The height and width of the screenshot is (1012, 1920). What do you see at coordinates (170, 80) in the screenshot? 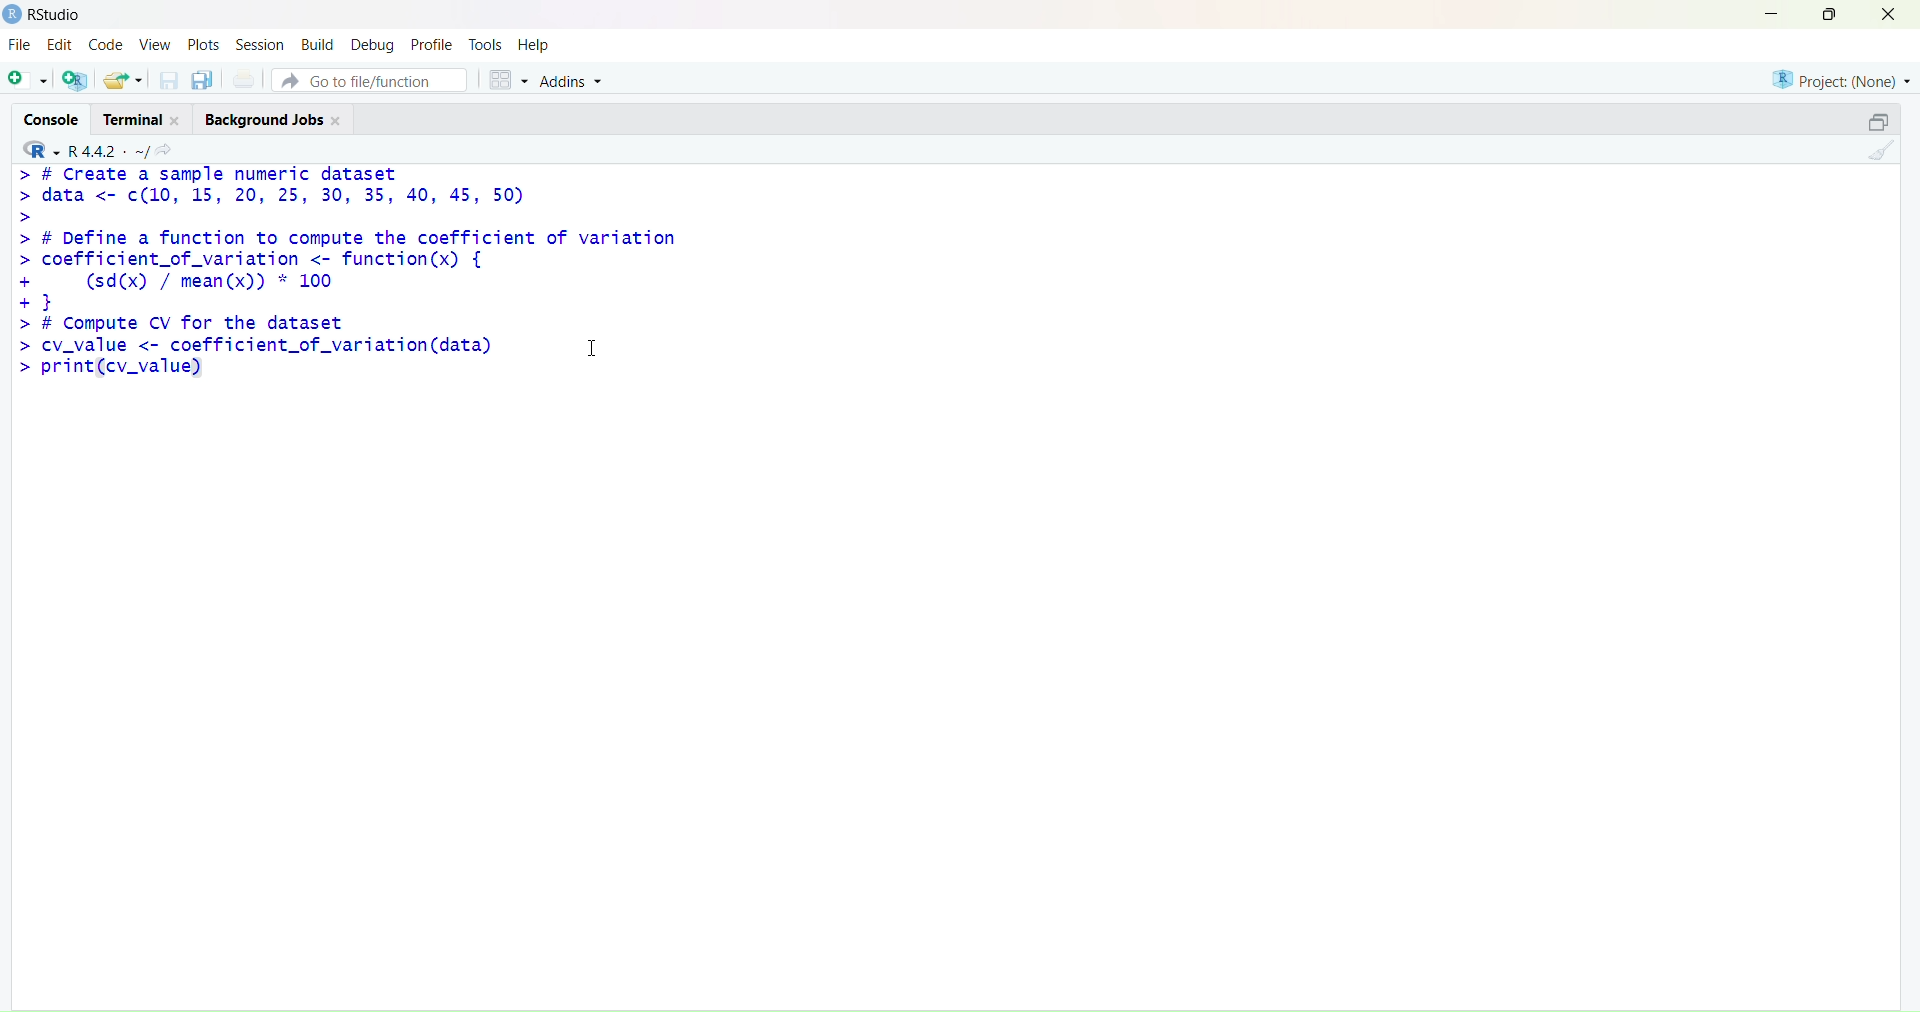
I see `save` at bounding box center [170, 80].